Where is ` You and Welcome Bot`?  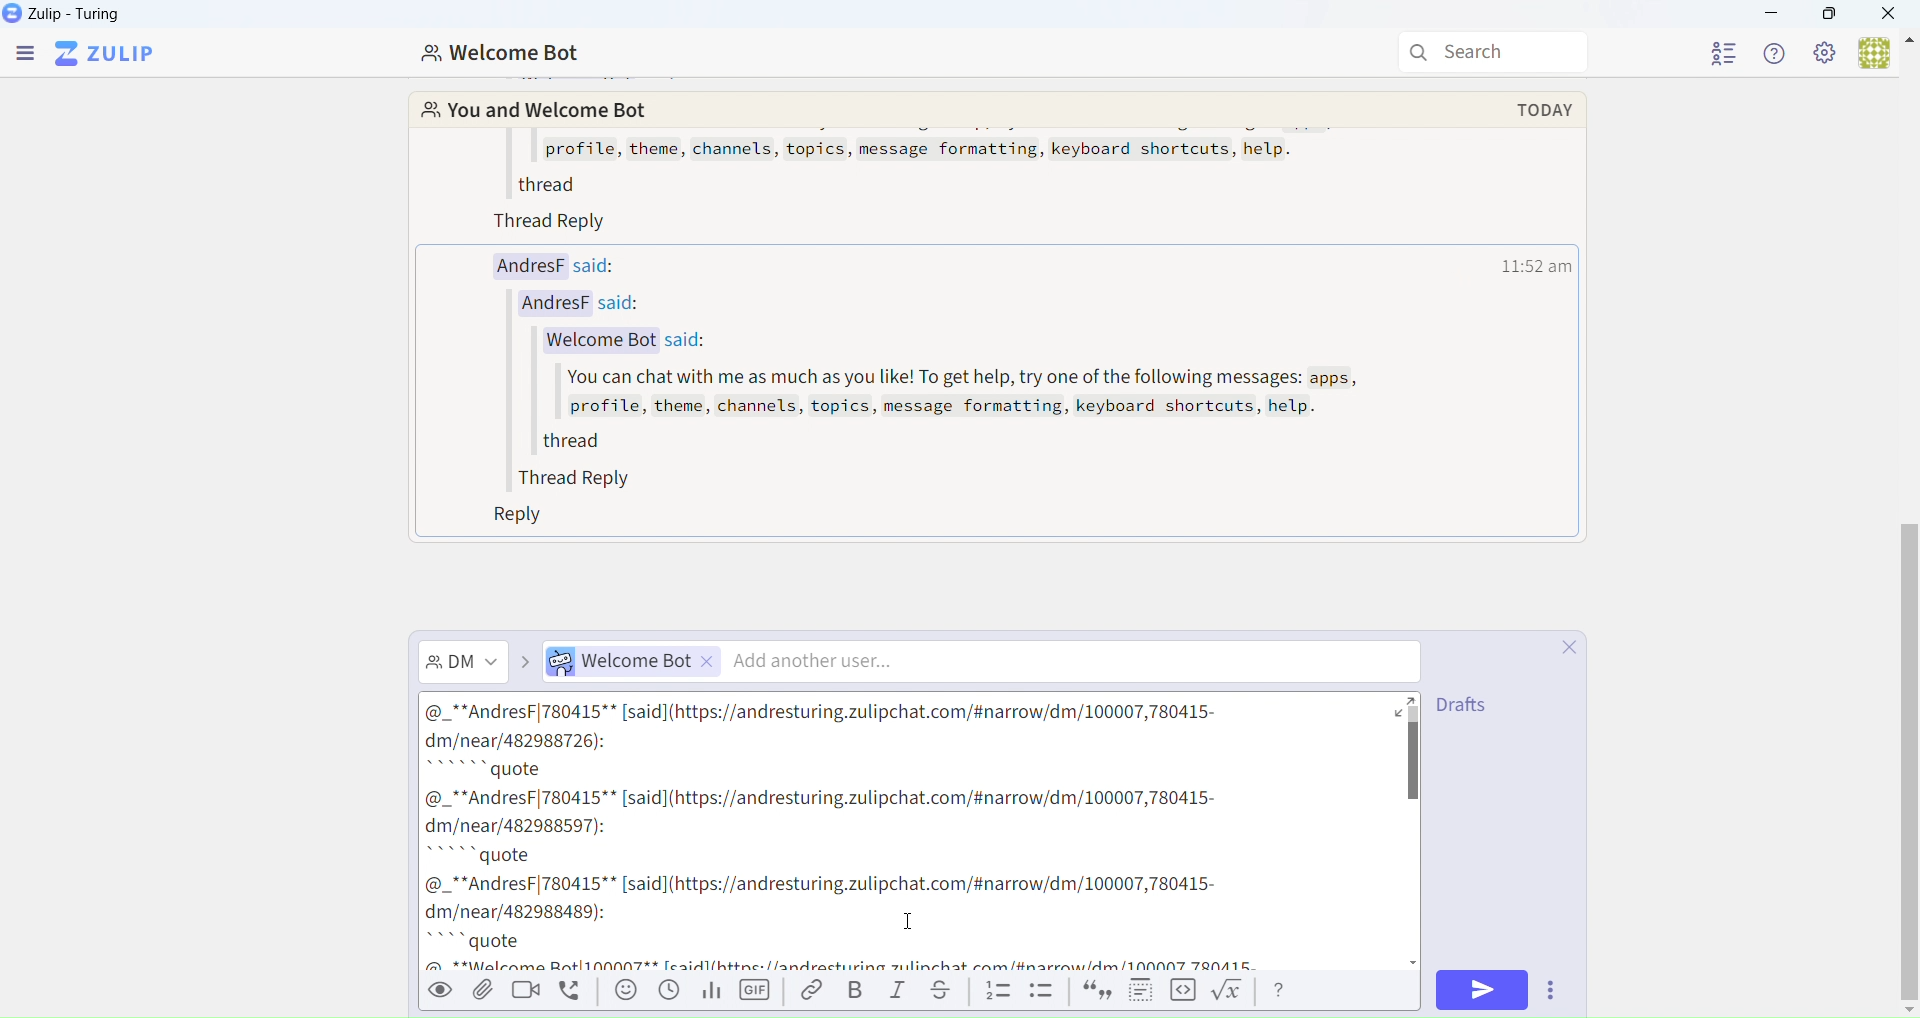  You and Welcome Bot is located at coordinates (529, 112).